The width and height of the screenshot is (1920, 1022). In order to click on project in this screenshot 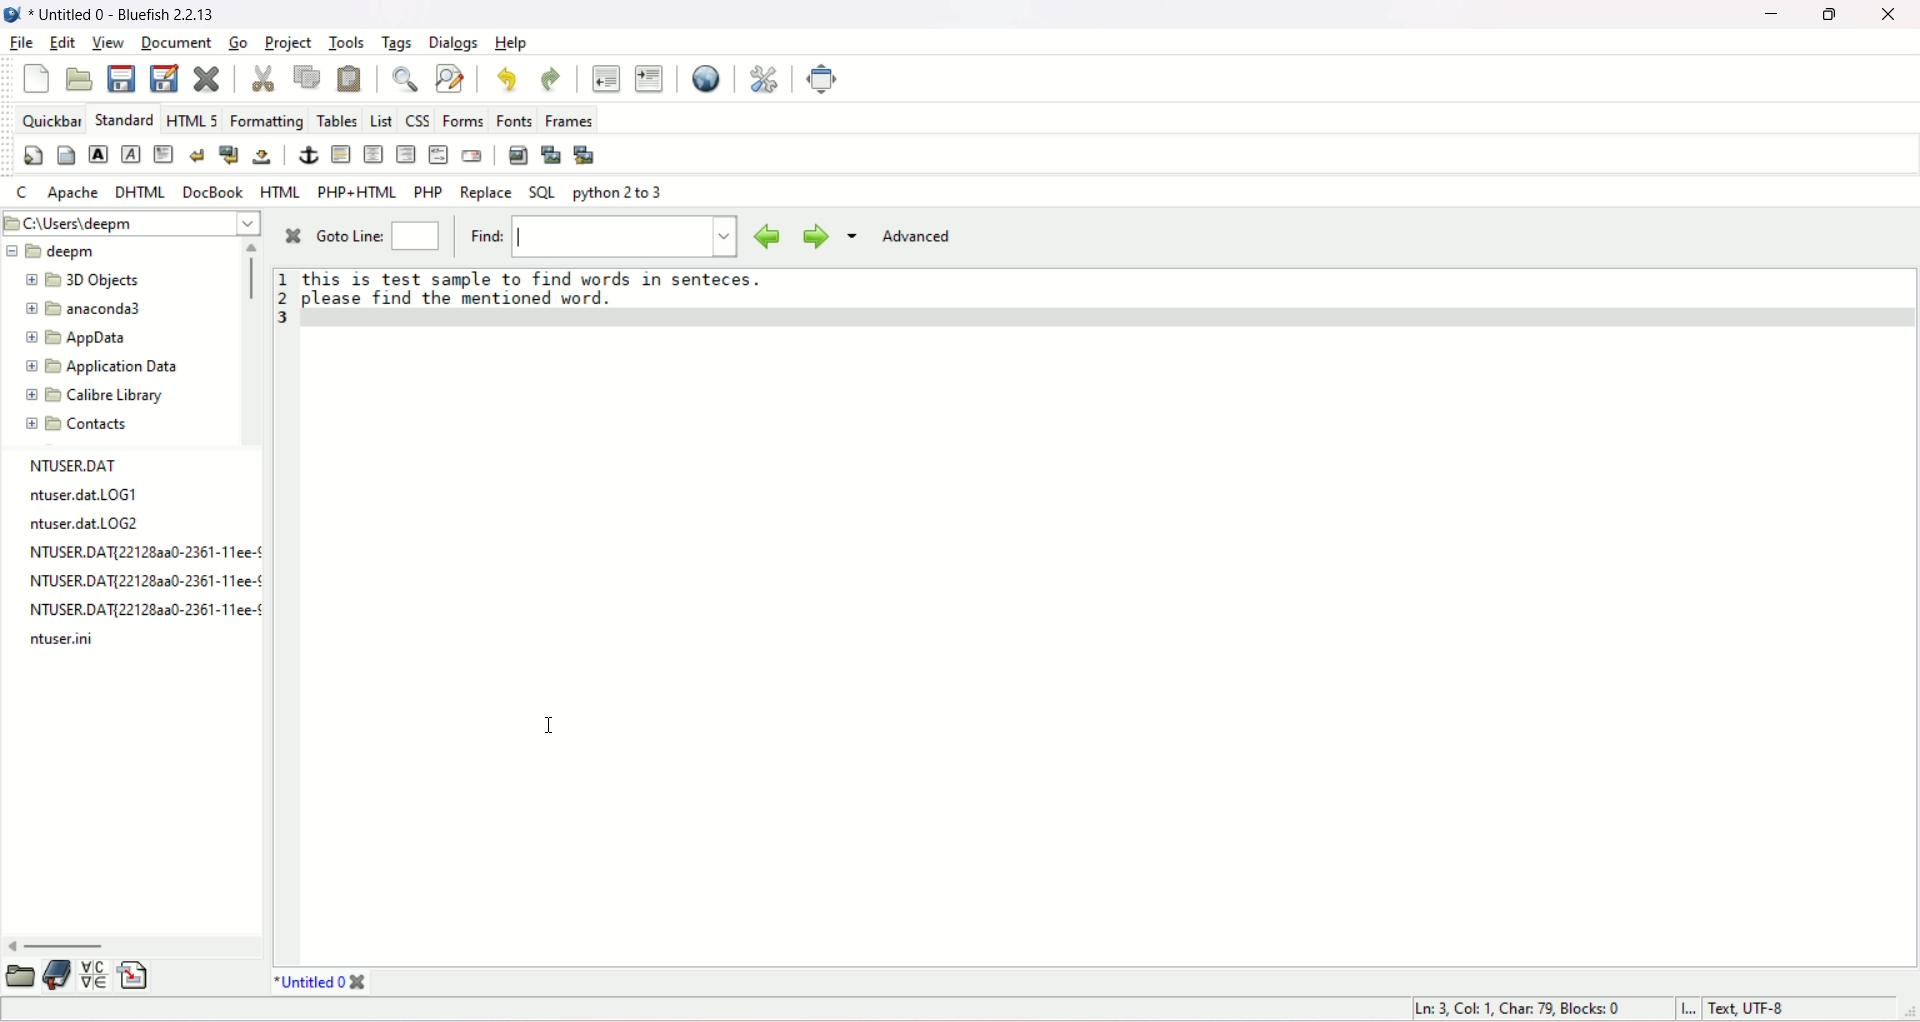, I will do `click(287, 42)`.